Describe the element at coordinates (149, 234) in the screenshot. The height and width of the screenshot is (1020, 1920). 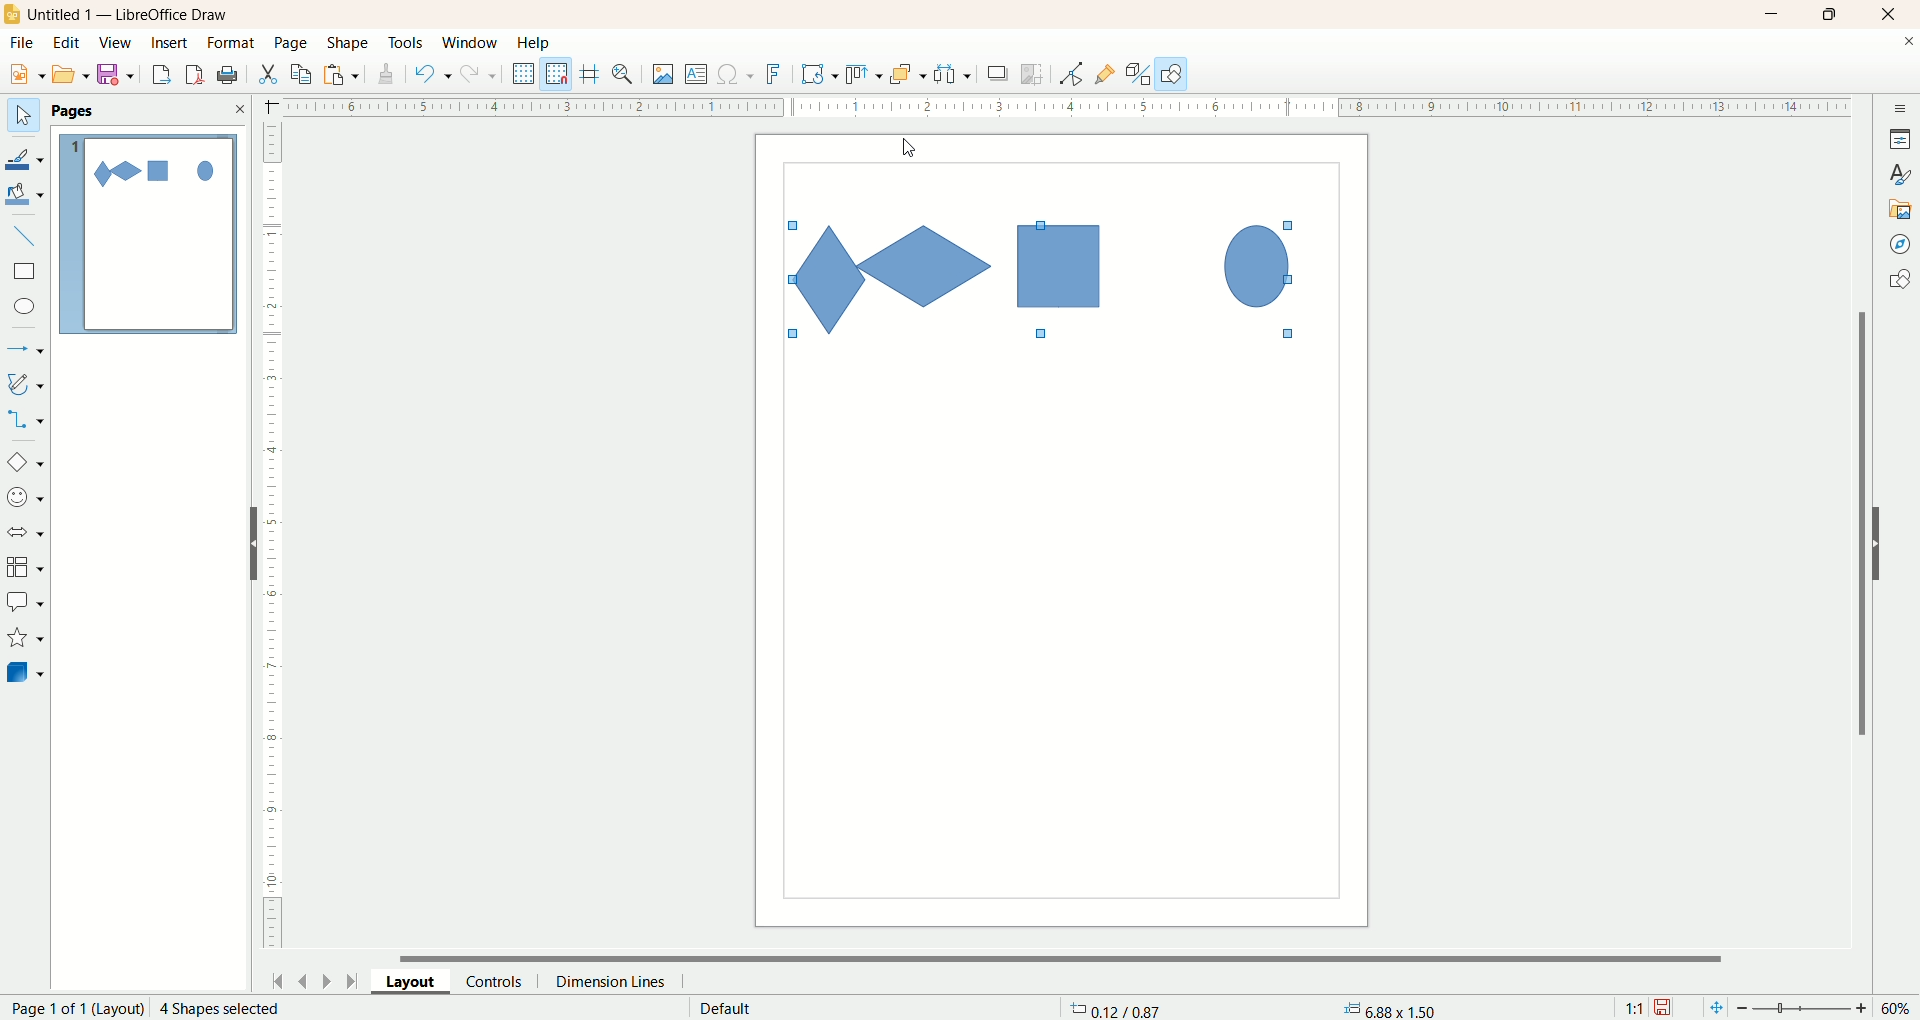
I see `page1` at that location.